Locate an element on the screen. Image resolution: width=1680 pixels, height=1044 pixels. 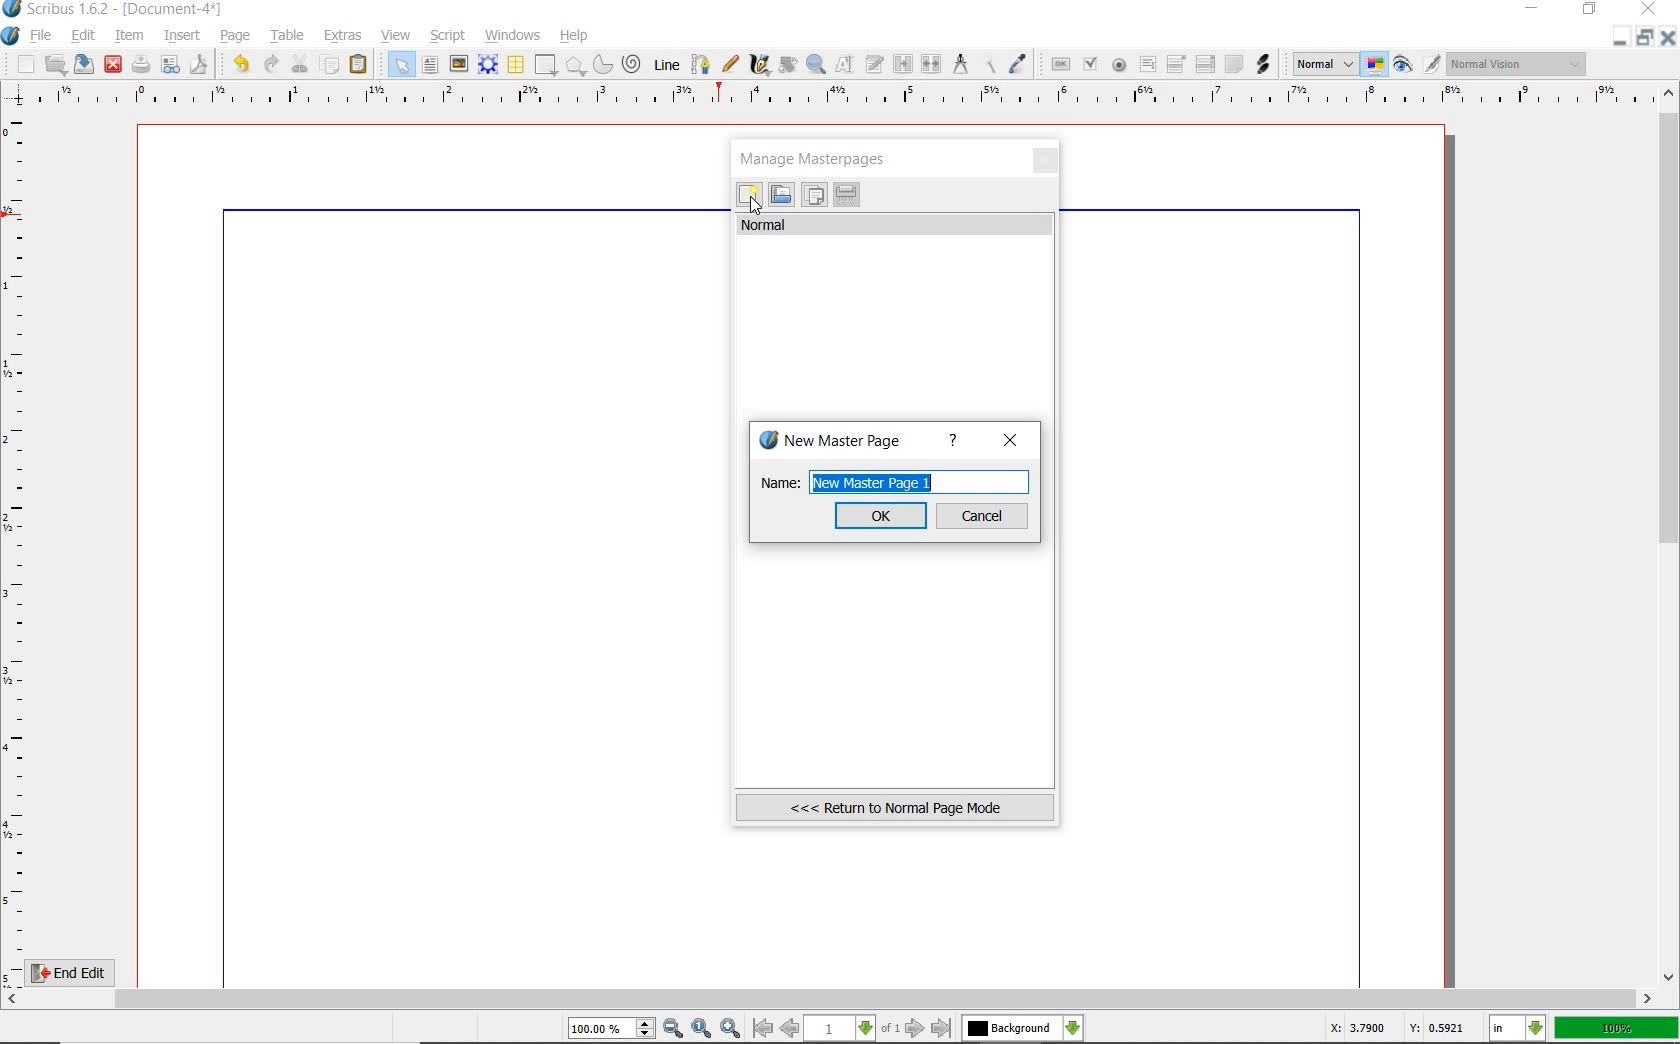
spiral is located at coordinates (632, 64).